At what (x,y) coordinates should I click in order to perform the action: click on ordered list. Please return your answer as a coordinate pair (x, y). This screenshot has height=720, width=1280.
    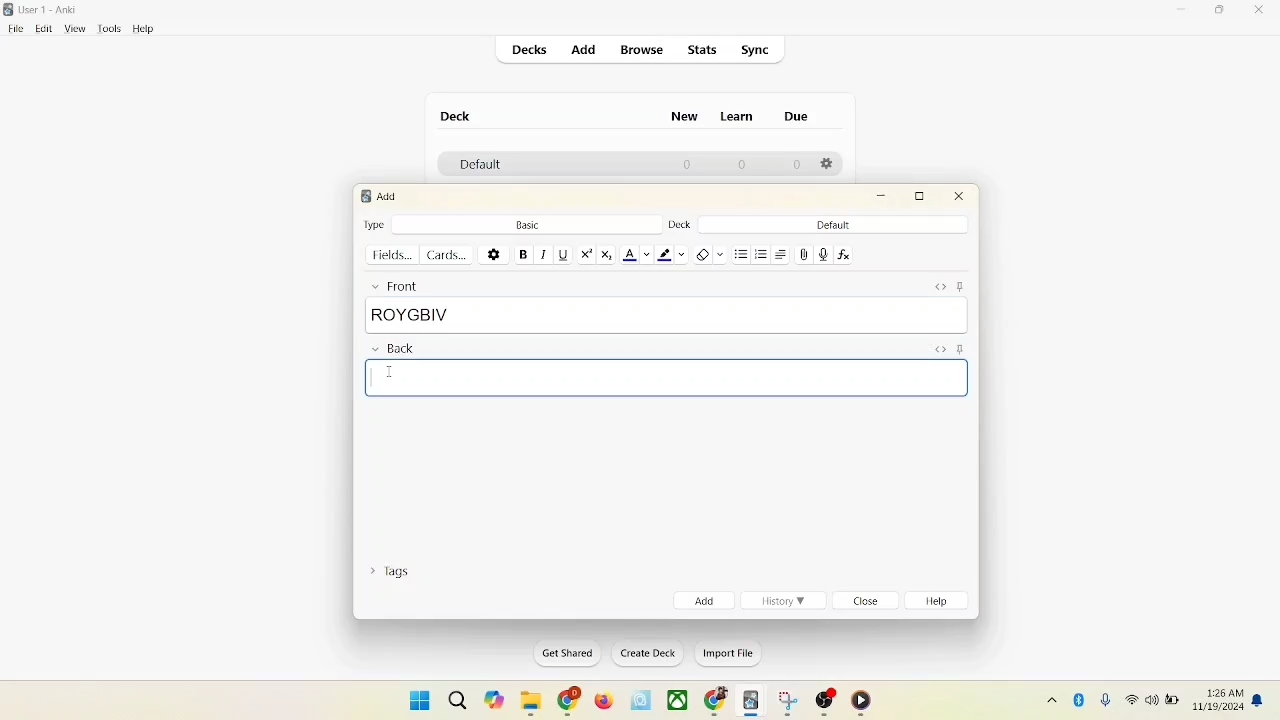
    Looking at the image, I should click on (762, 252).